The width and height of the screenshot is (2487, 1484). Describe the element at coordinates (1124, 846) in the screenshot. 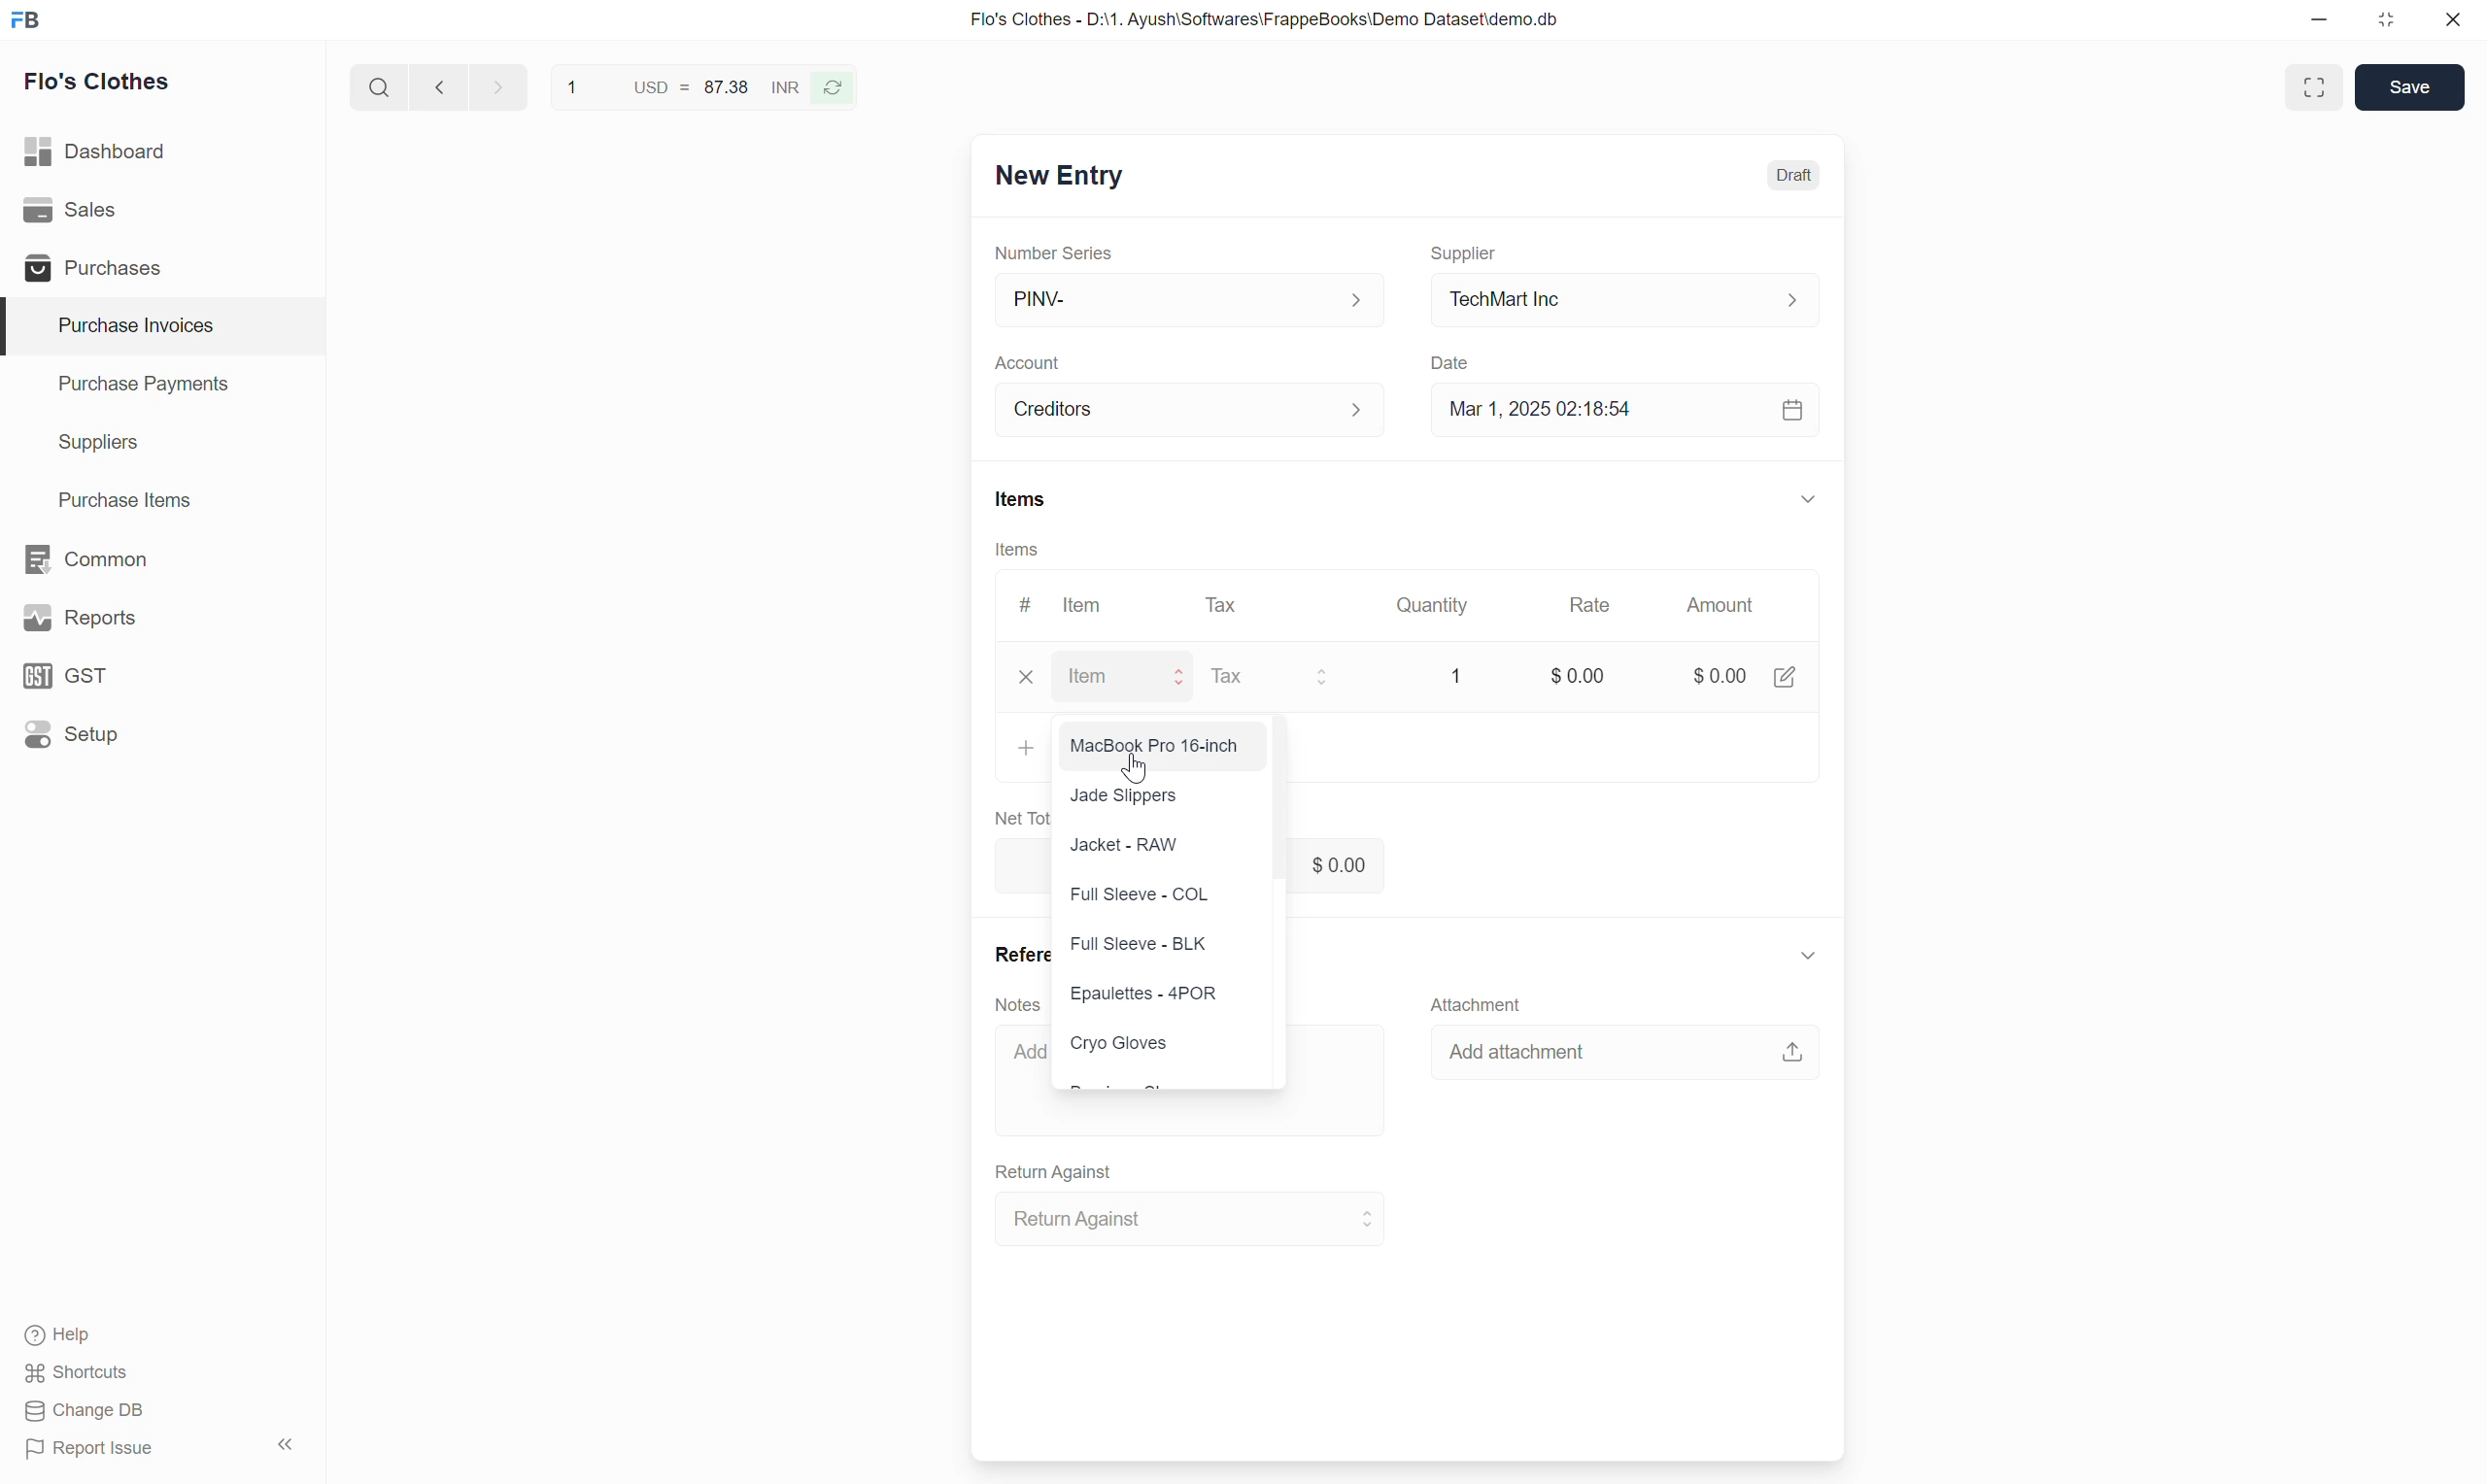

I see `Jacket - RAW` at that location.